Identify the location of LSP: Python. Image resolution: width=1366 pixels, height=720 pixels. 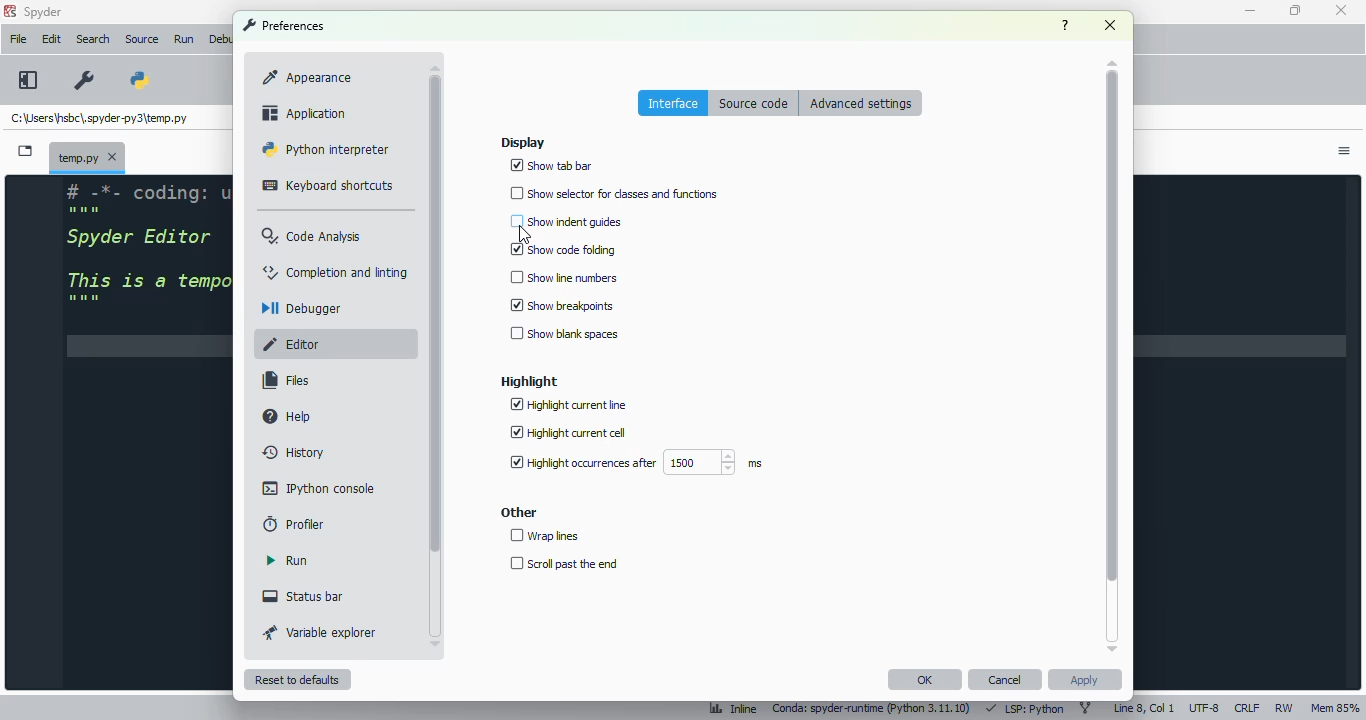
(1024, 709).